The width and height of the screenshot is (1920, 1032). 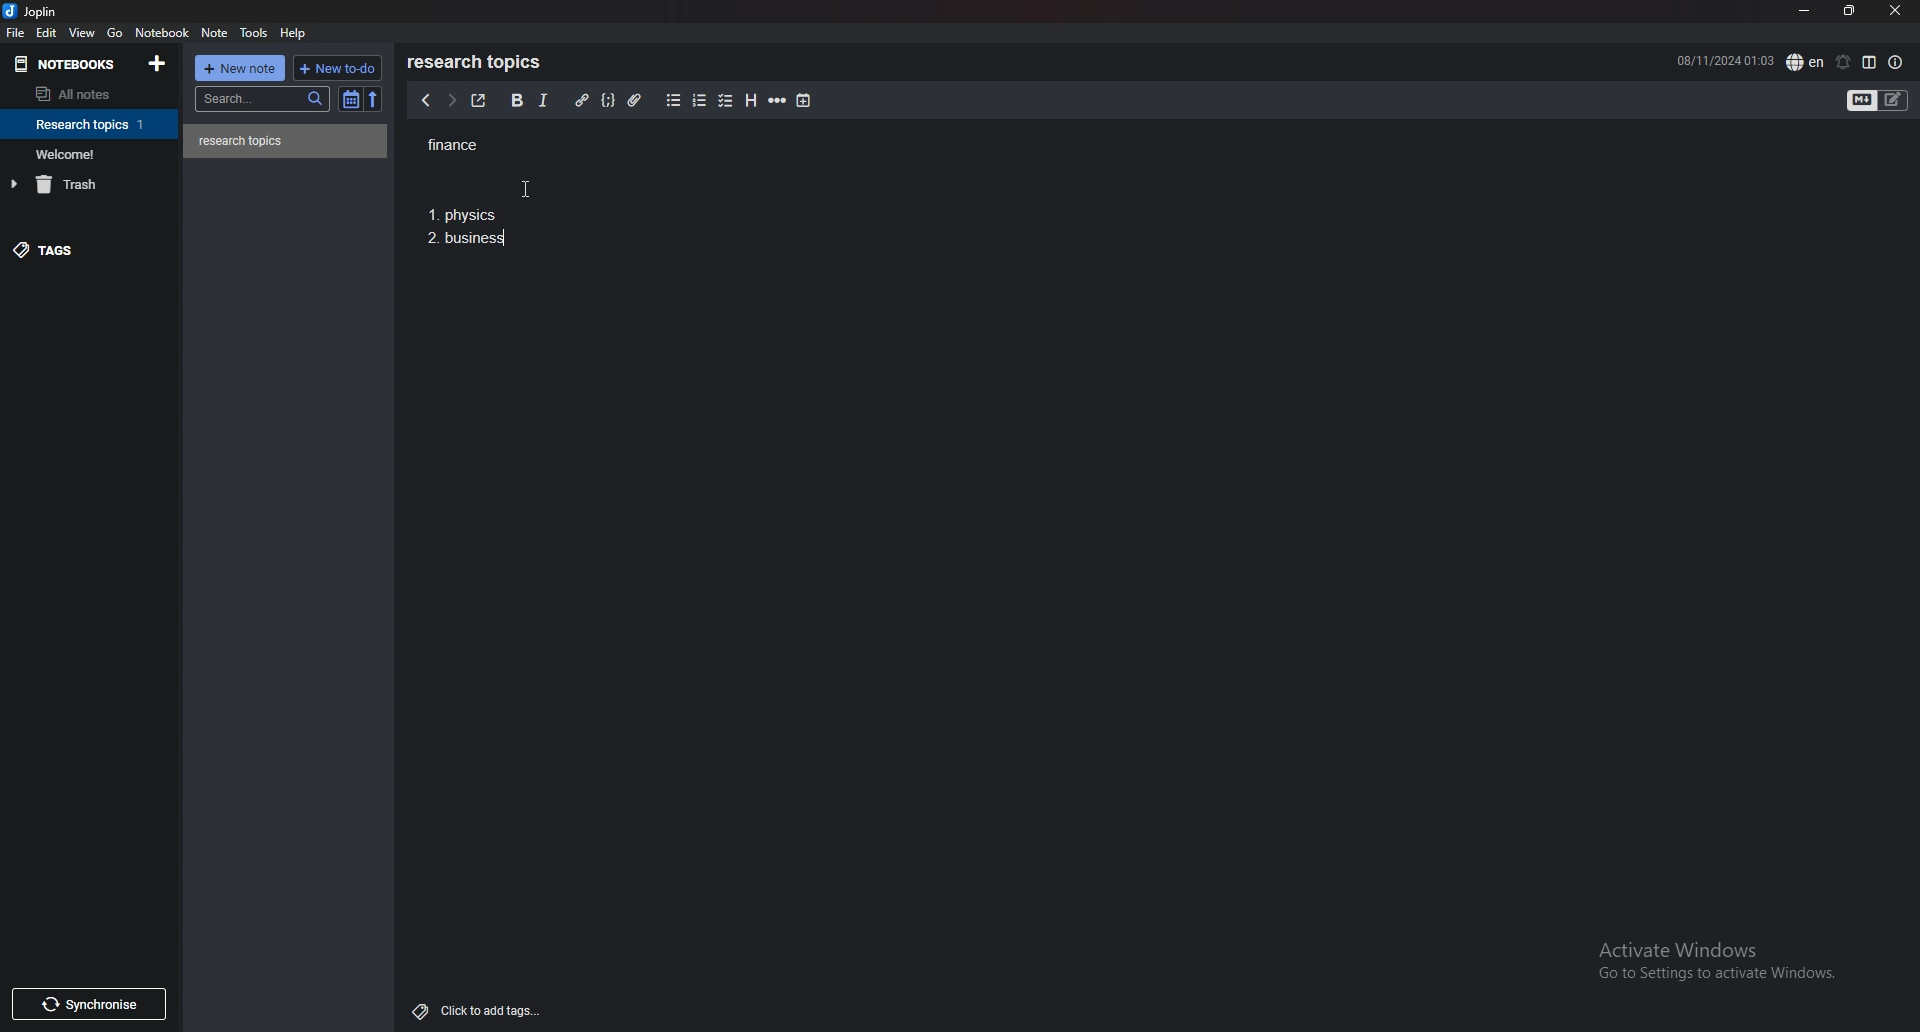 What do you see at coordinates (472, 1010) in the screenshot?
I see `Click to add tags` at bounding box center [472, 1010].